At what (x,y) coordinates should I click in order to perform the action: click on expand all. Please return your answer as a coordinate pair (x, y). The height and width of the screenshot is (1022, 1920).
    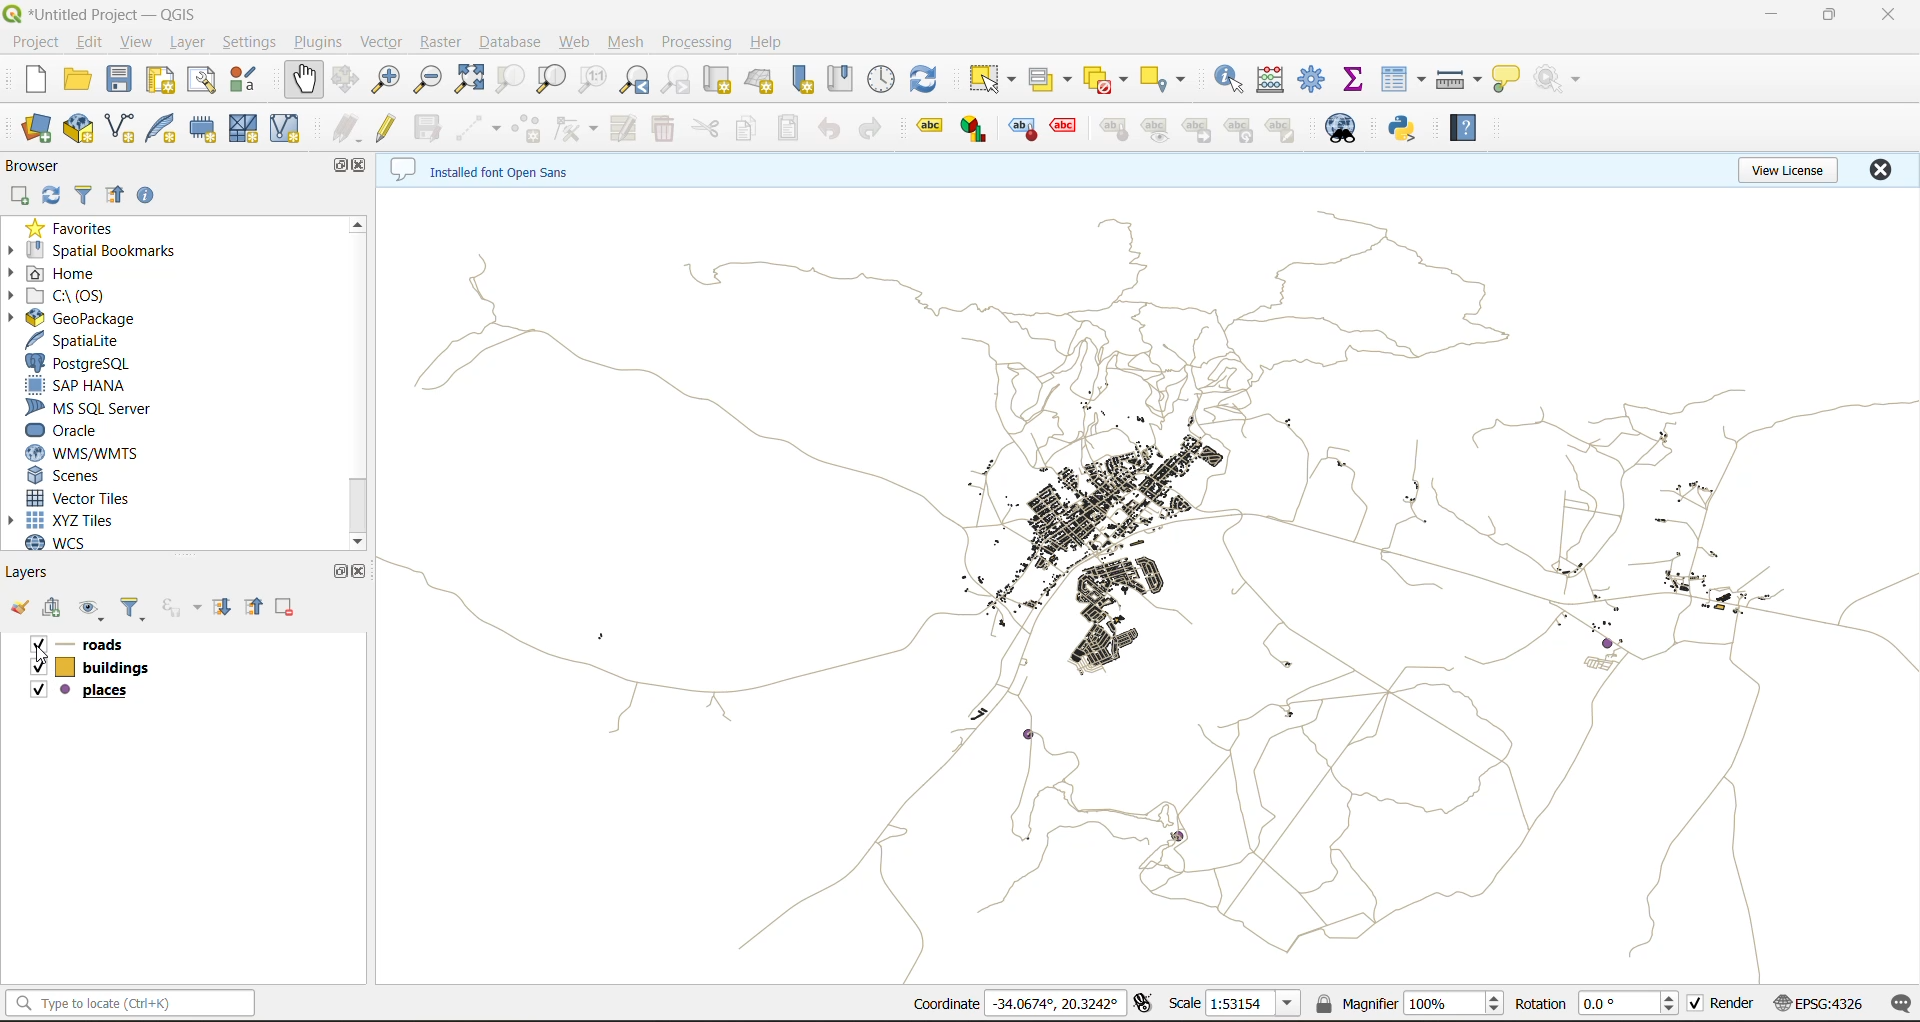
    Looking at the image, I should click on (228, 604).